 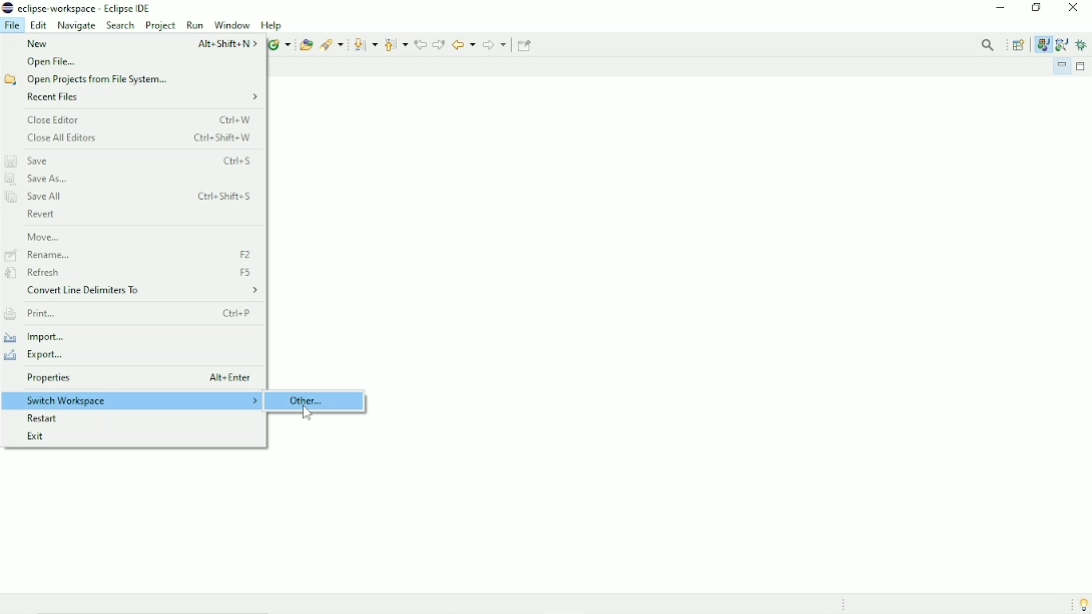 I want to click on Next annotation, so click(x=365, y=45).